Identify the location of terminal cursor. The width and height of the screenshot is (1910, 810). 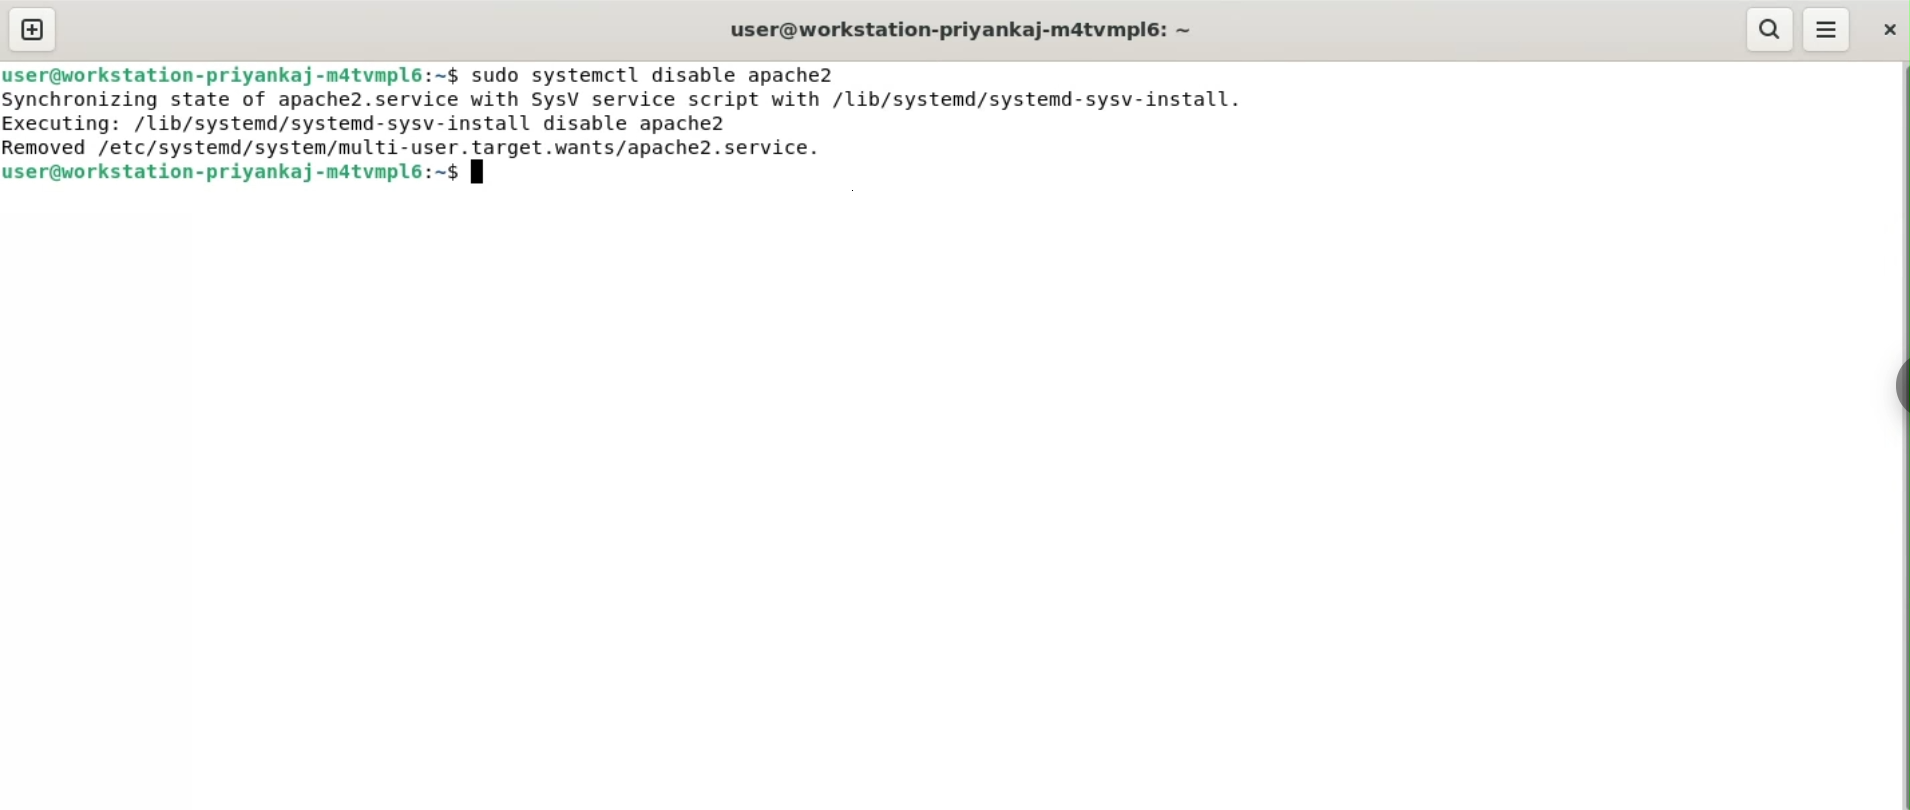
(481, 174).